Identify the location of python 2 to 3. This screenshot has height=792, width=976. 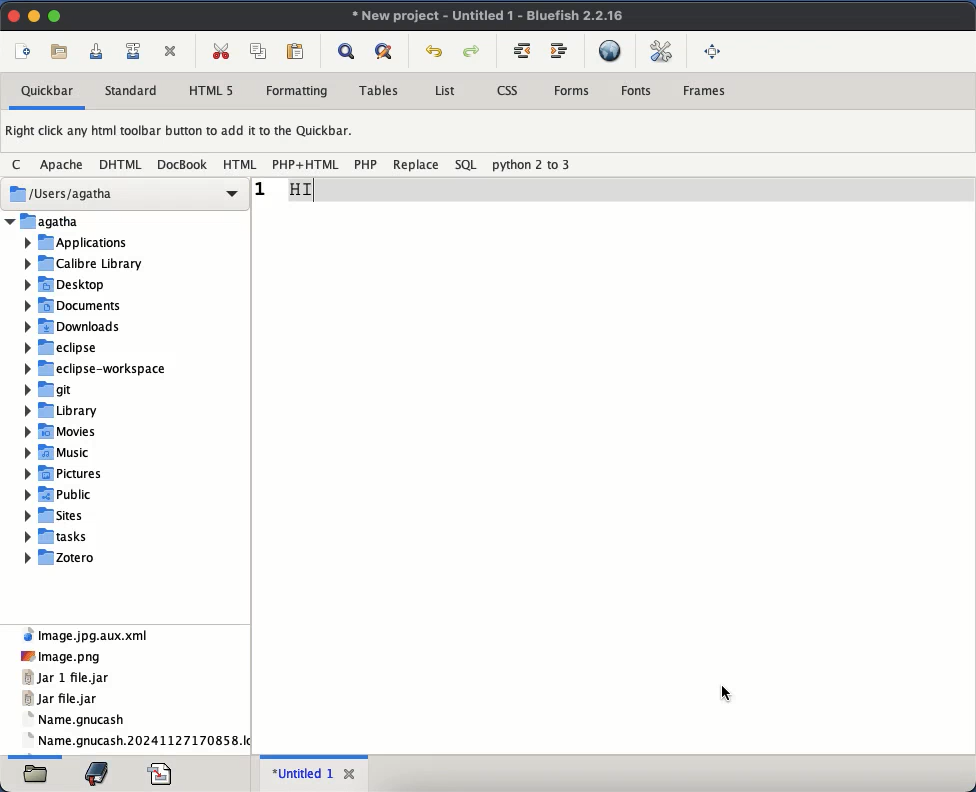
(531, 166).